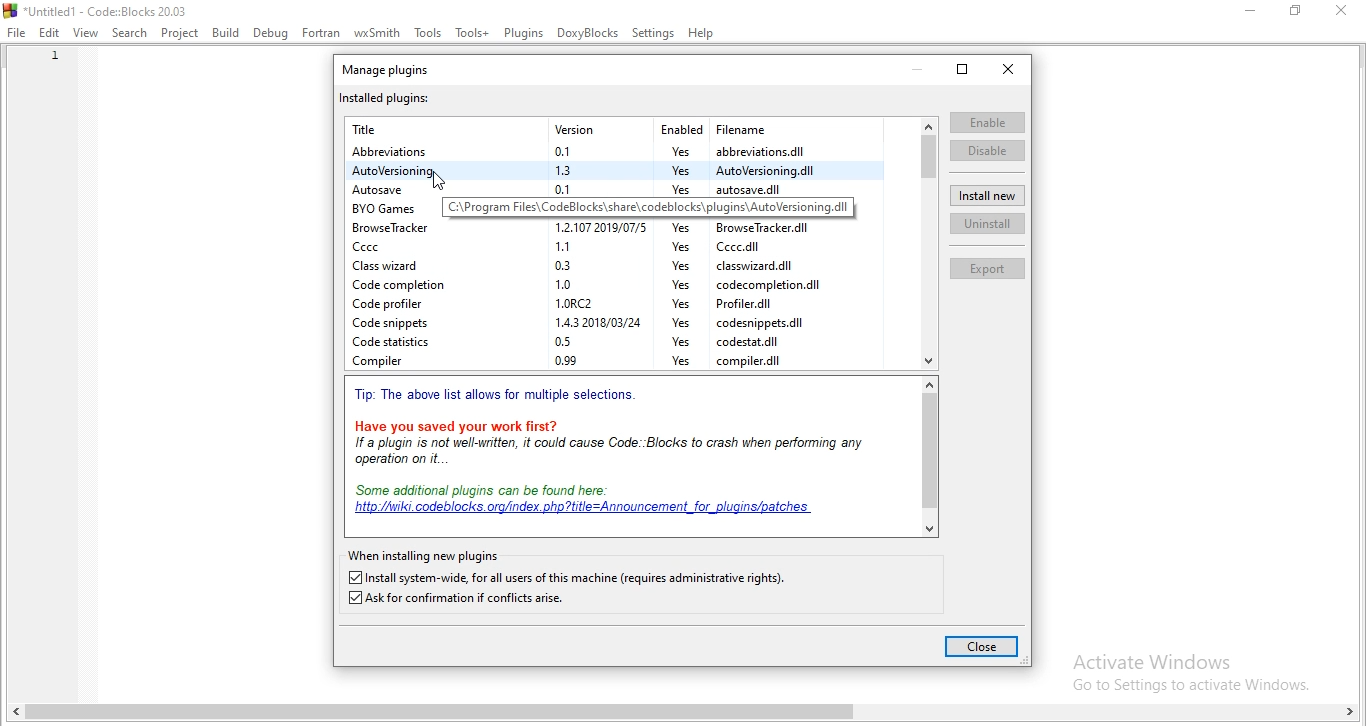 This screenshot has height=726, width=1366. What do you see at coordinates (984, 267) in the screenshot?
I see `Export` at bounding box center [984, 267].